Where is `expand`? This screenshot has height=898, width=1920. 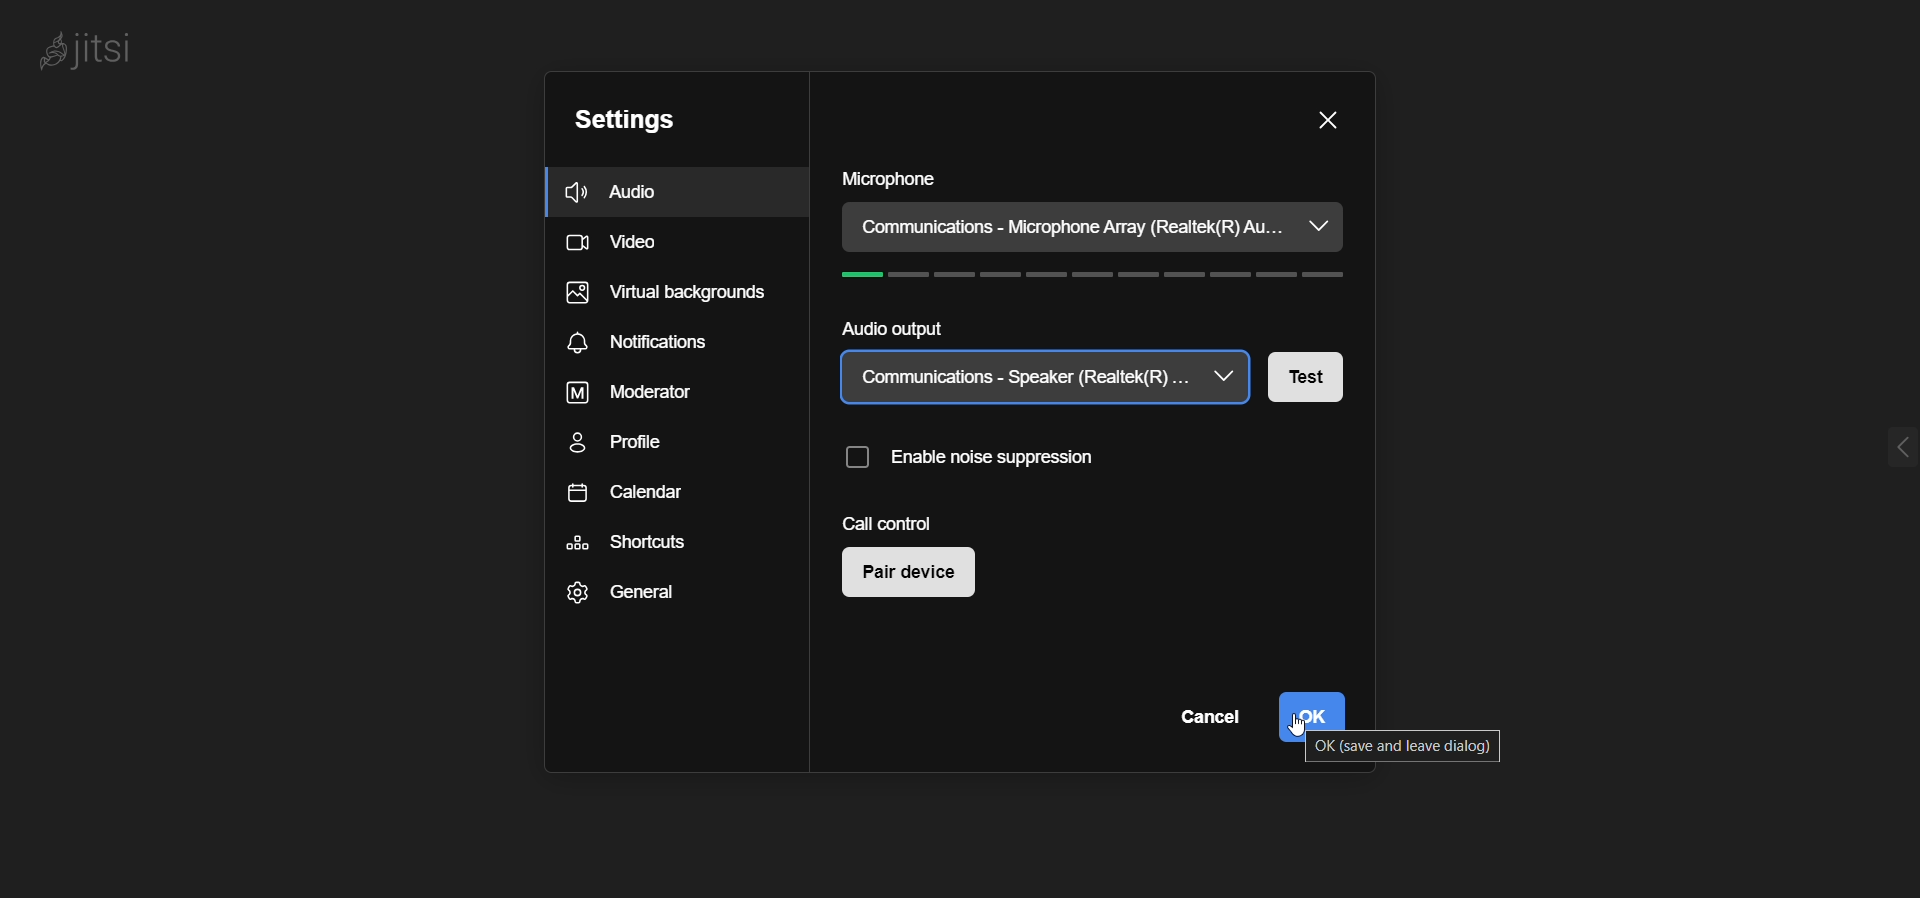 expand is located at coordinates (1896, 449).